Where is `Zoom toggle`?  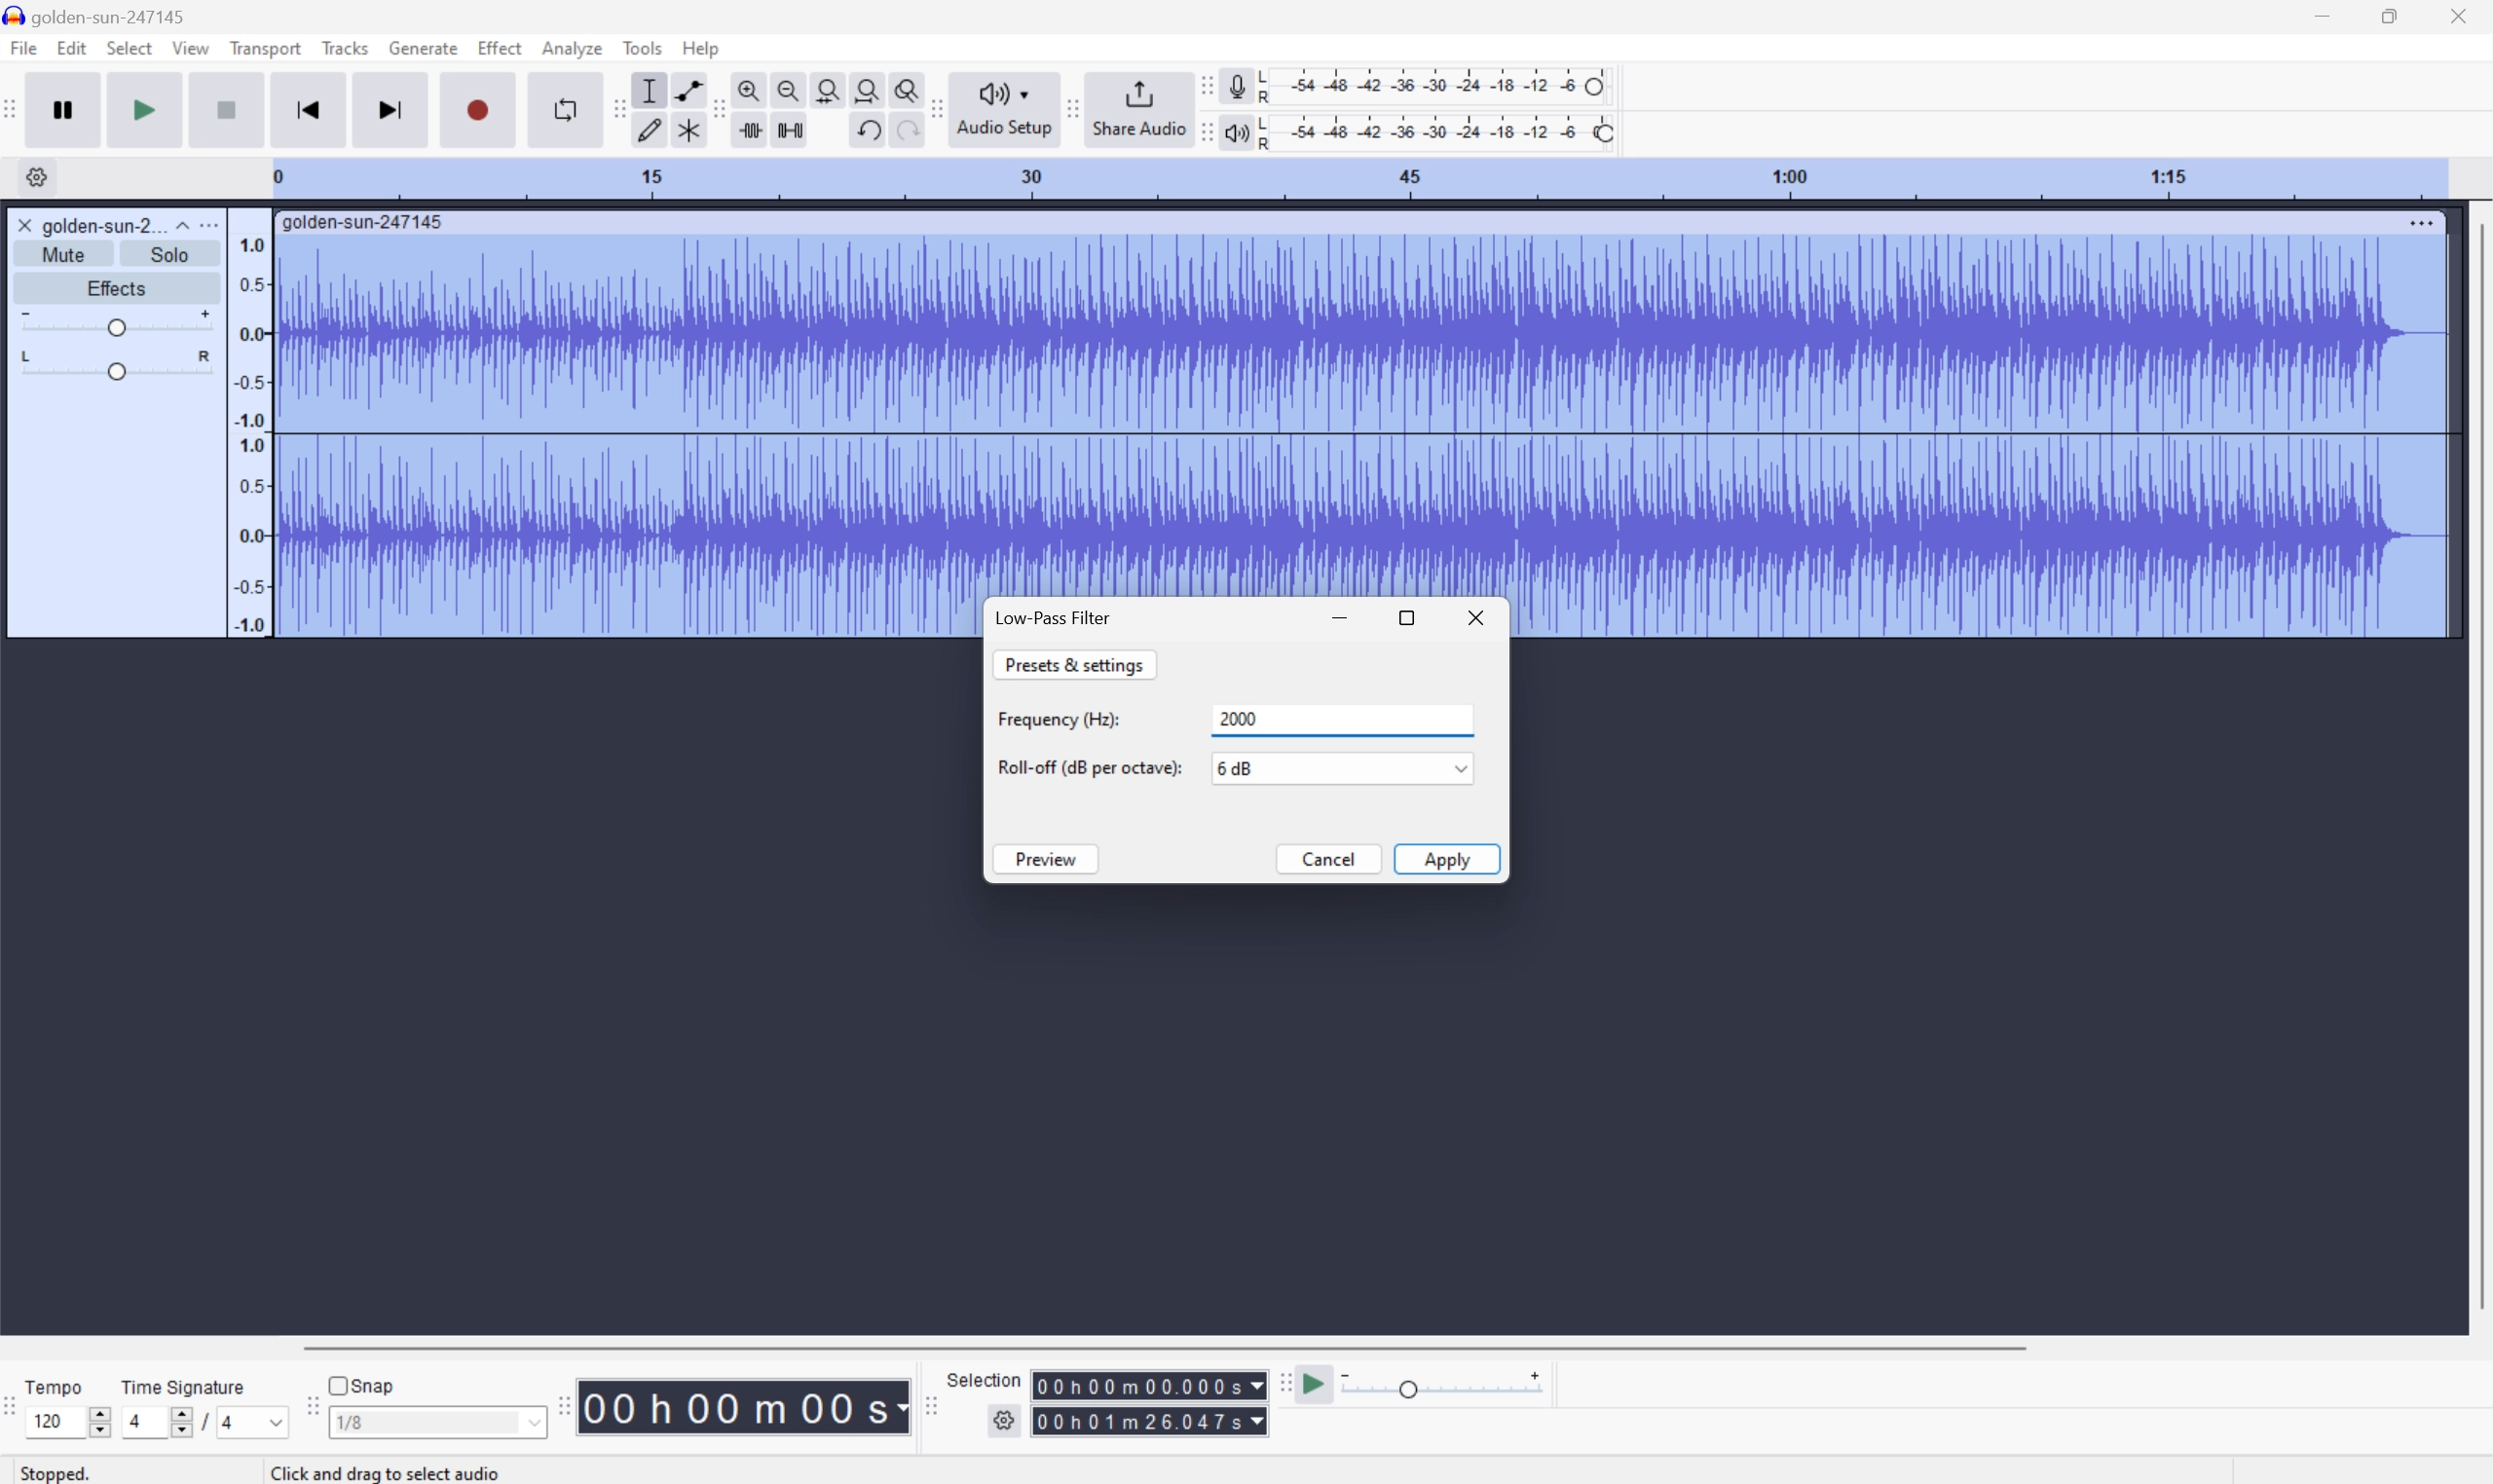 Zoom toggle is located at coordinates (899, 86).